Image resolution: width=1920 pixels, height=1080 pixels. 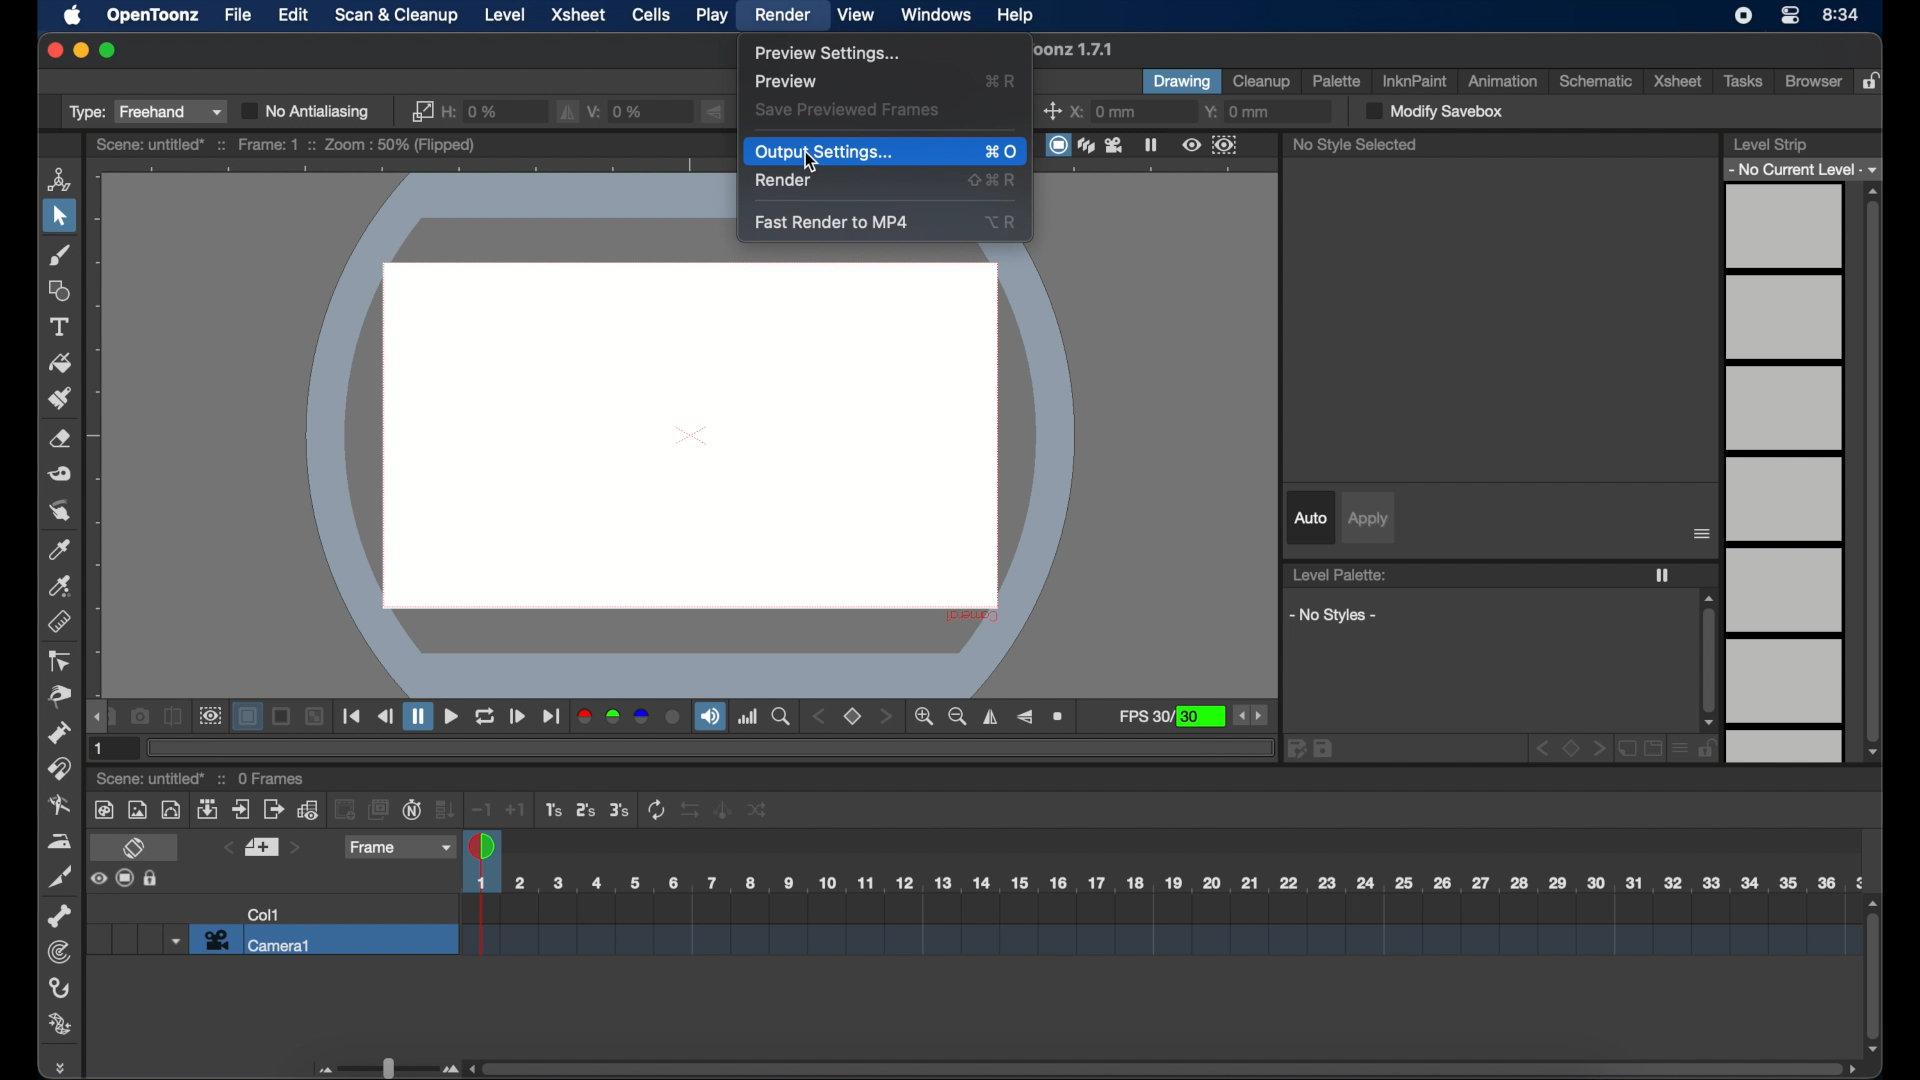 What do you see at coordinates (1334, 615) in the screenshot?
I see `no styles` at bounding box center [1334, 615].